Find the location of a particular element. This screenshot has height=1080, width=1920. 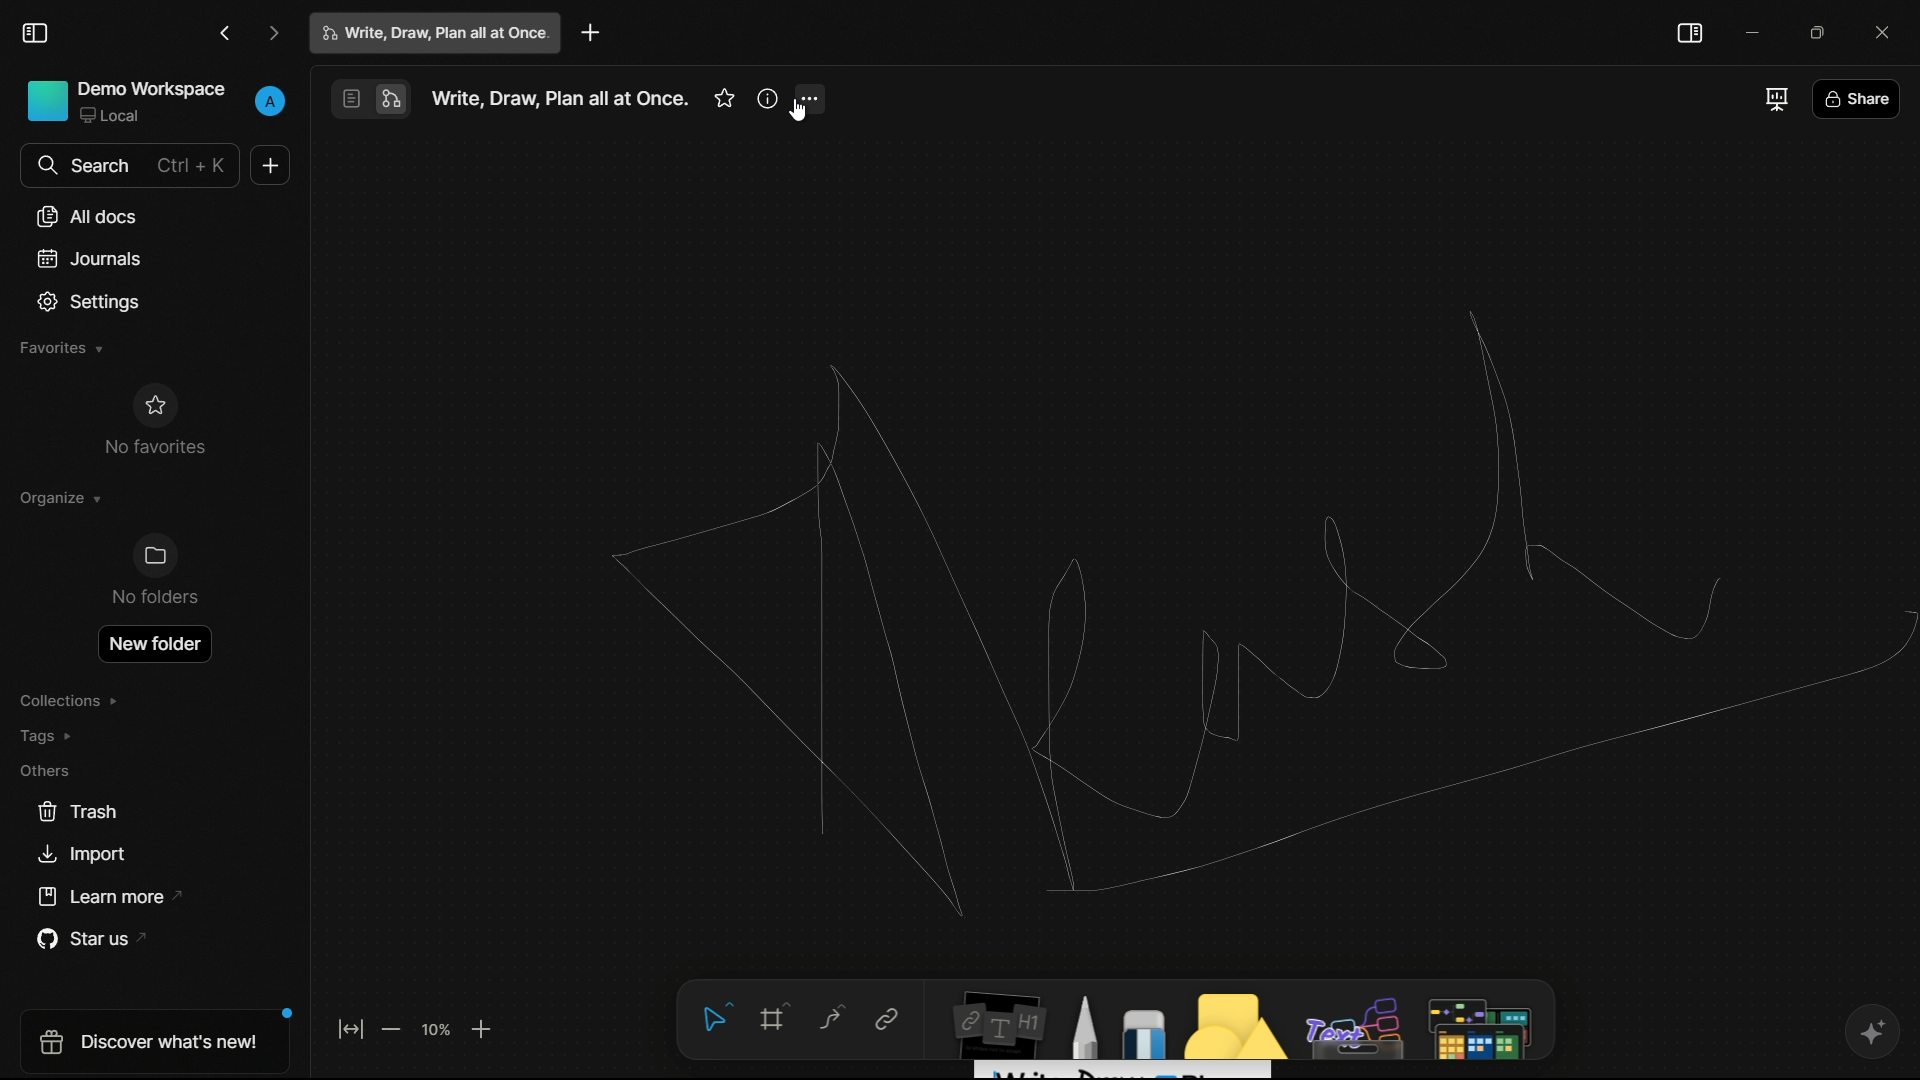

zoom factor is located at coordinates (436, 1029).